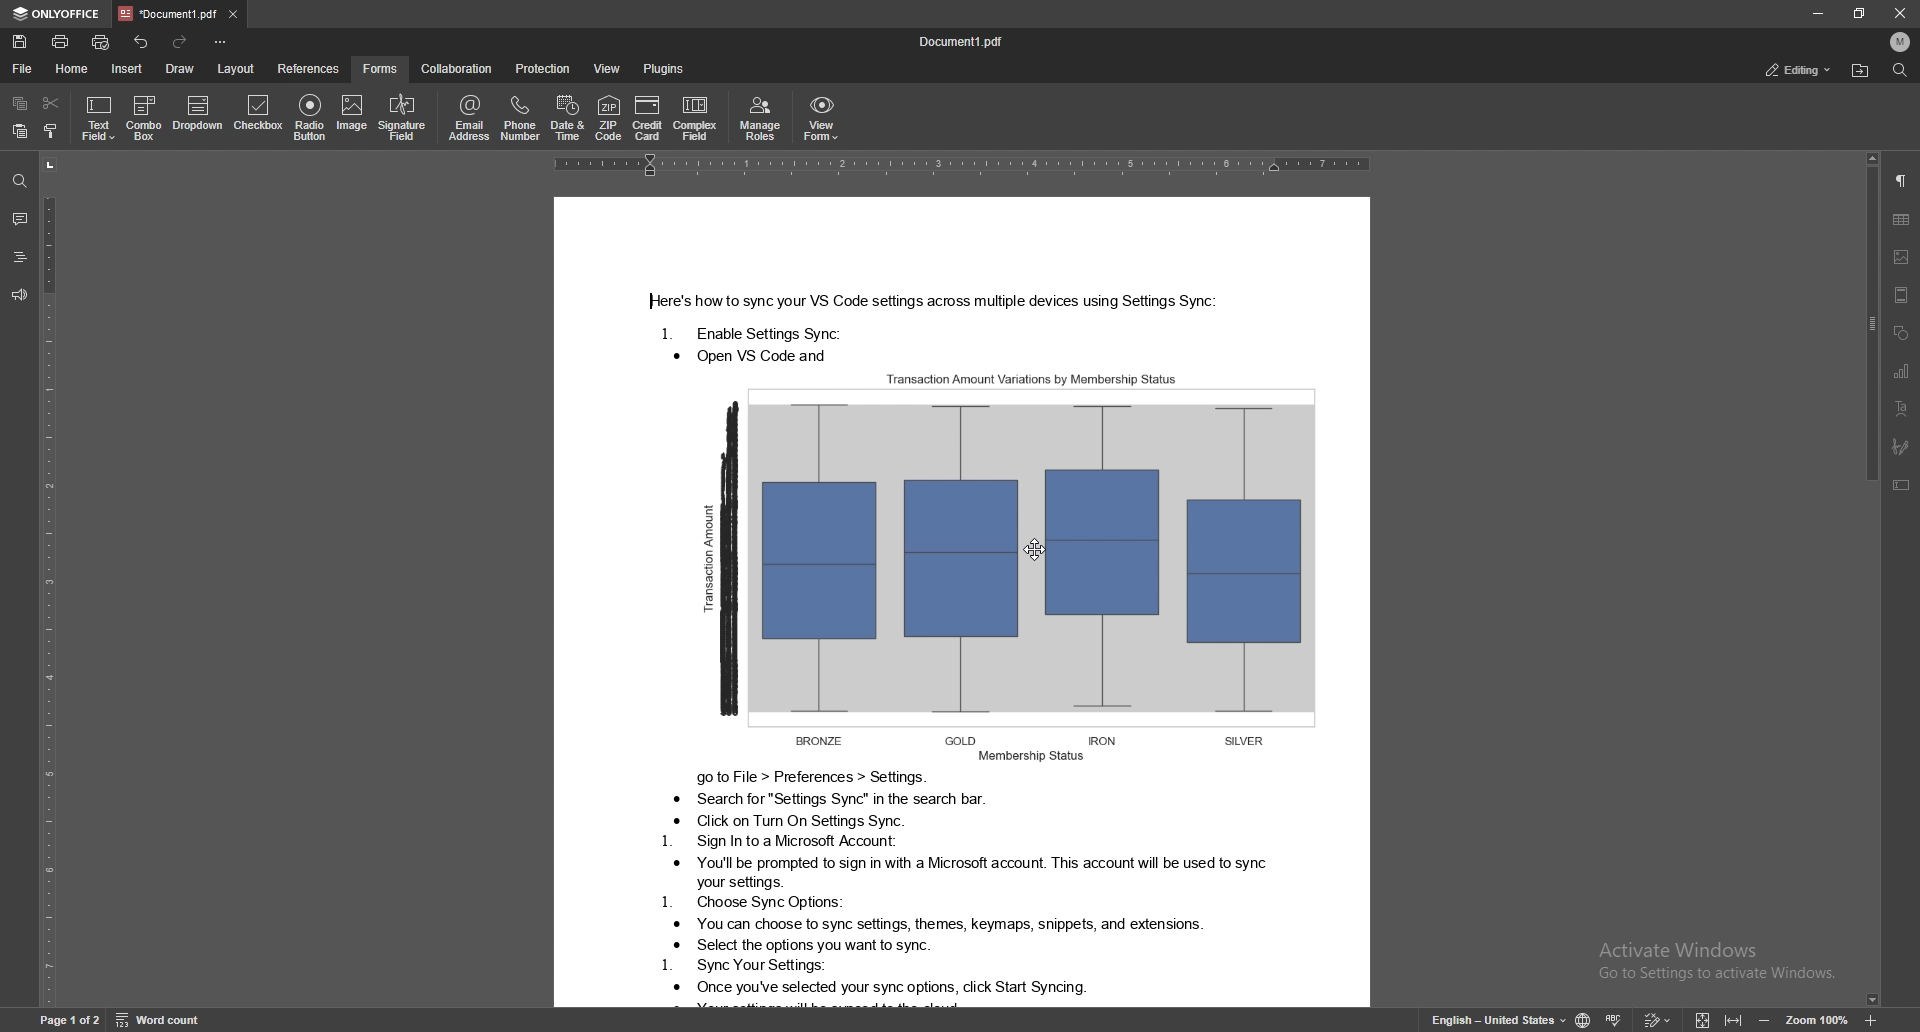 The image size is (1920, 1032). What do you see at coordinates (1903, 371) in the screenshot?
I see `chart` at bounding box center [1903, 371].